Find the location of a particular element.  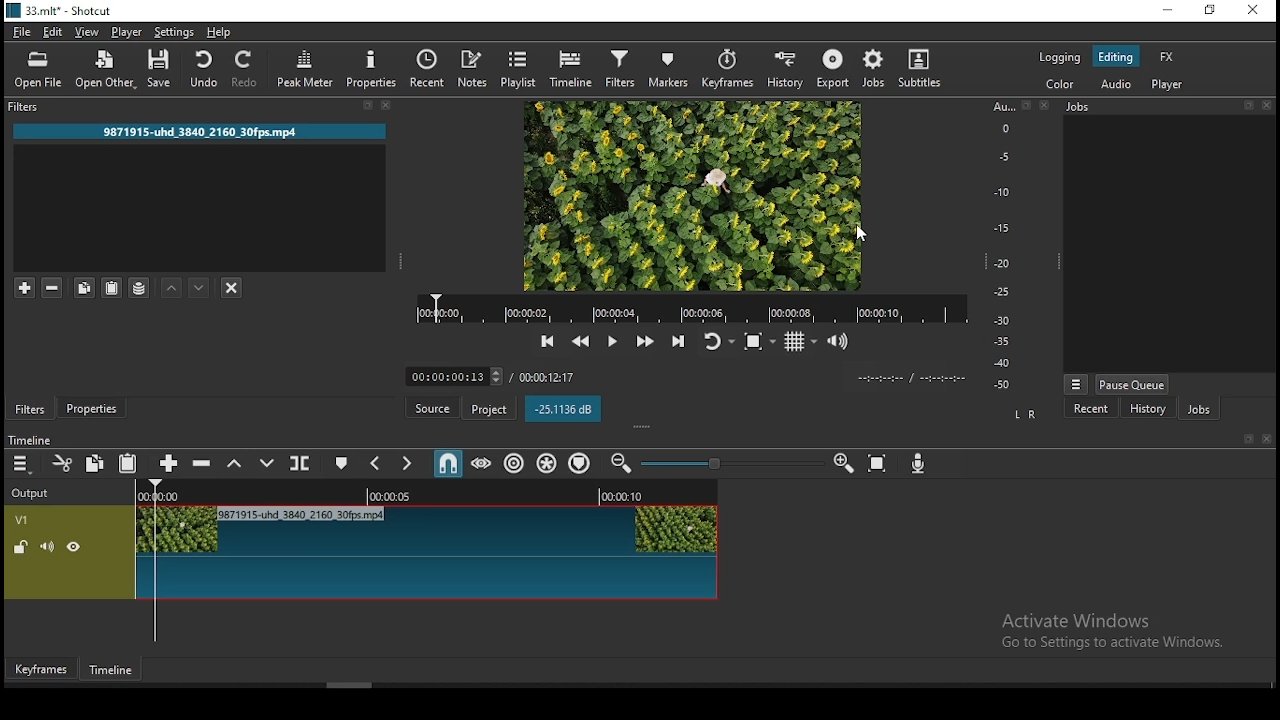

view more is located at coordinates (1077, 382).